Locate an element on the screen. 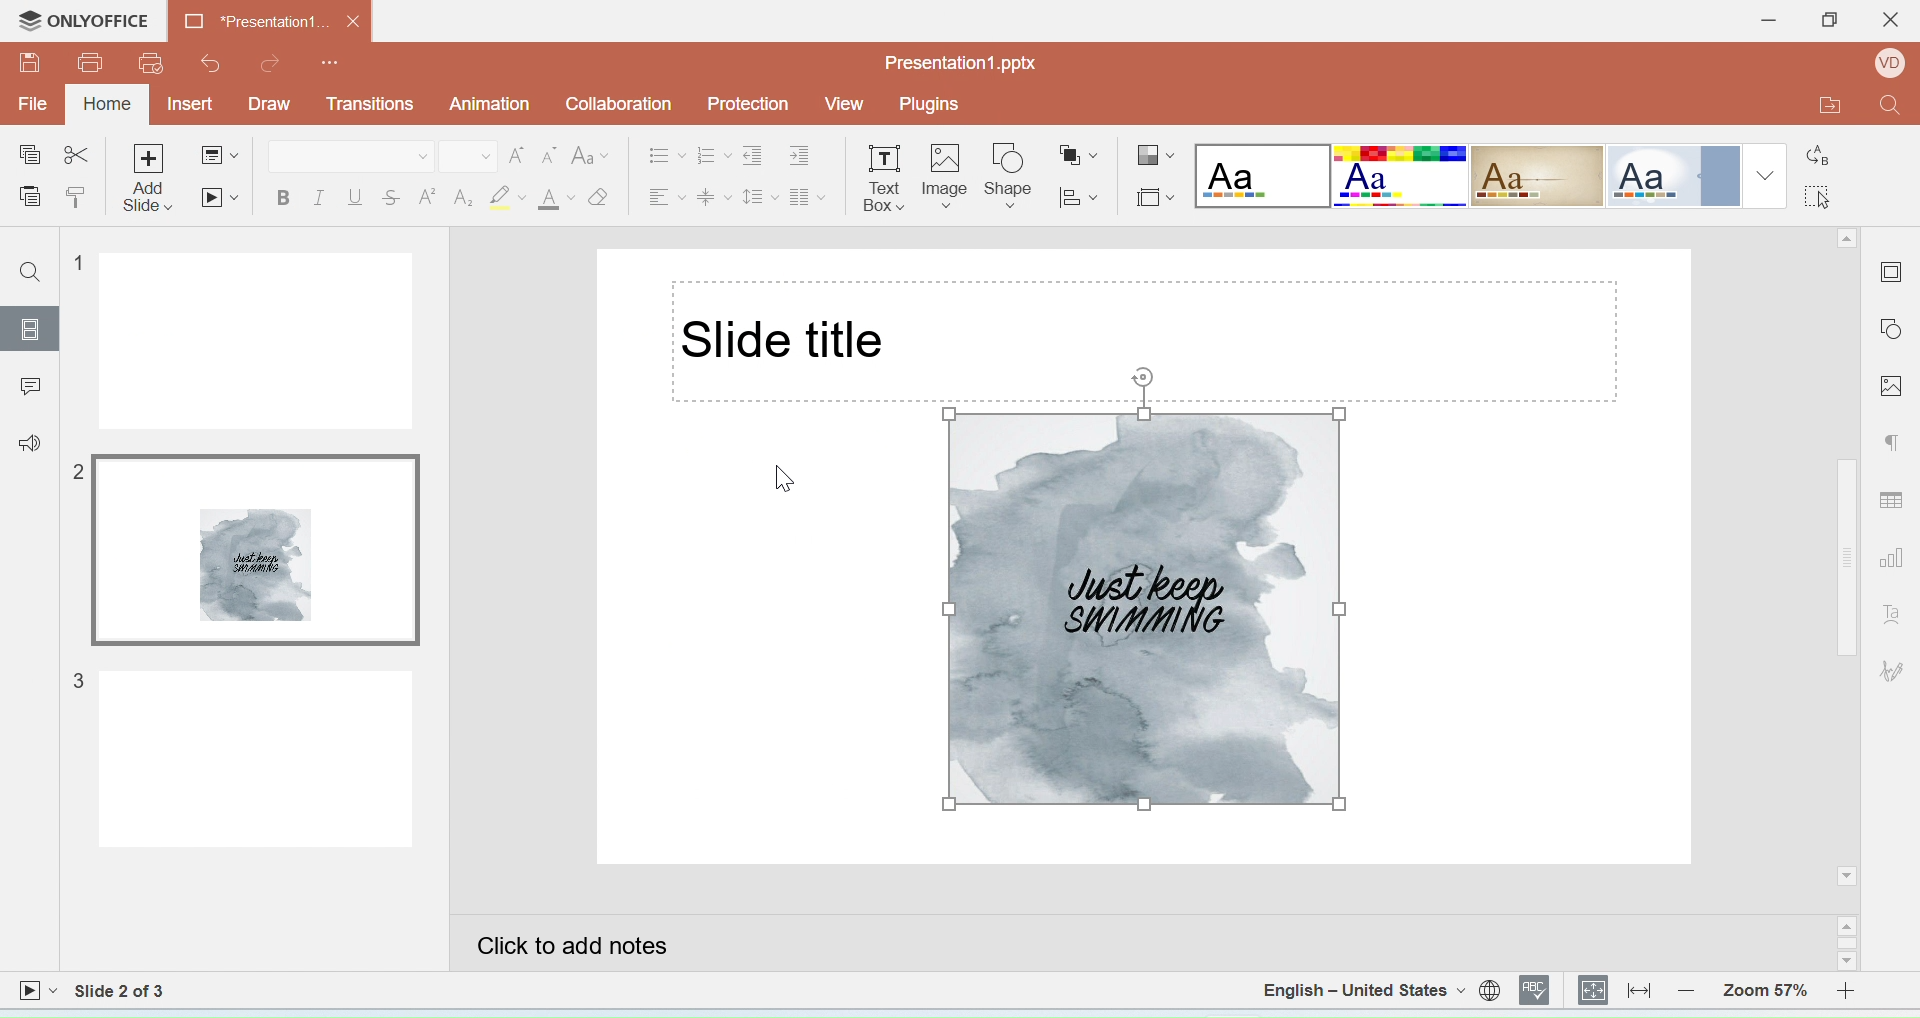 Image resolution: width=1920 pixels, height=1018 pixels. Zoom out is located at coordinates (1691, 989).